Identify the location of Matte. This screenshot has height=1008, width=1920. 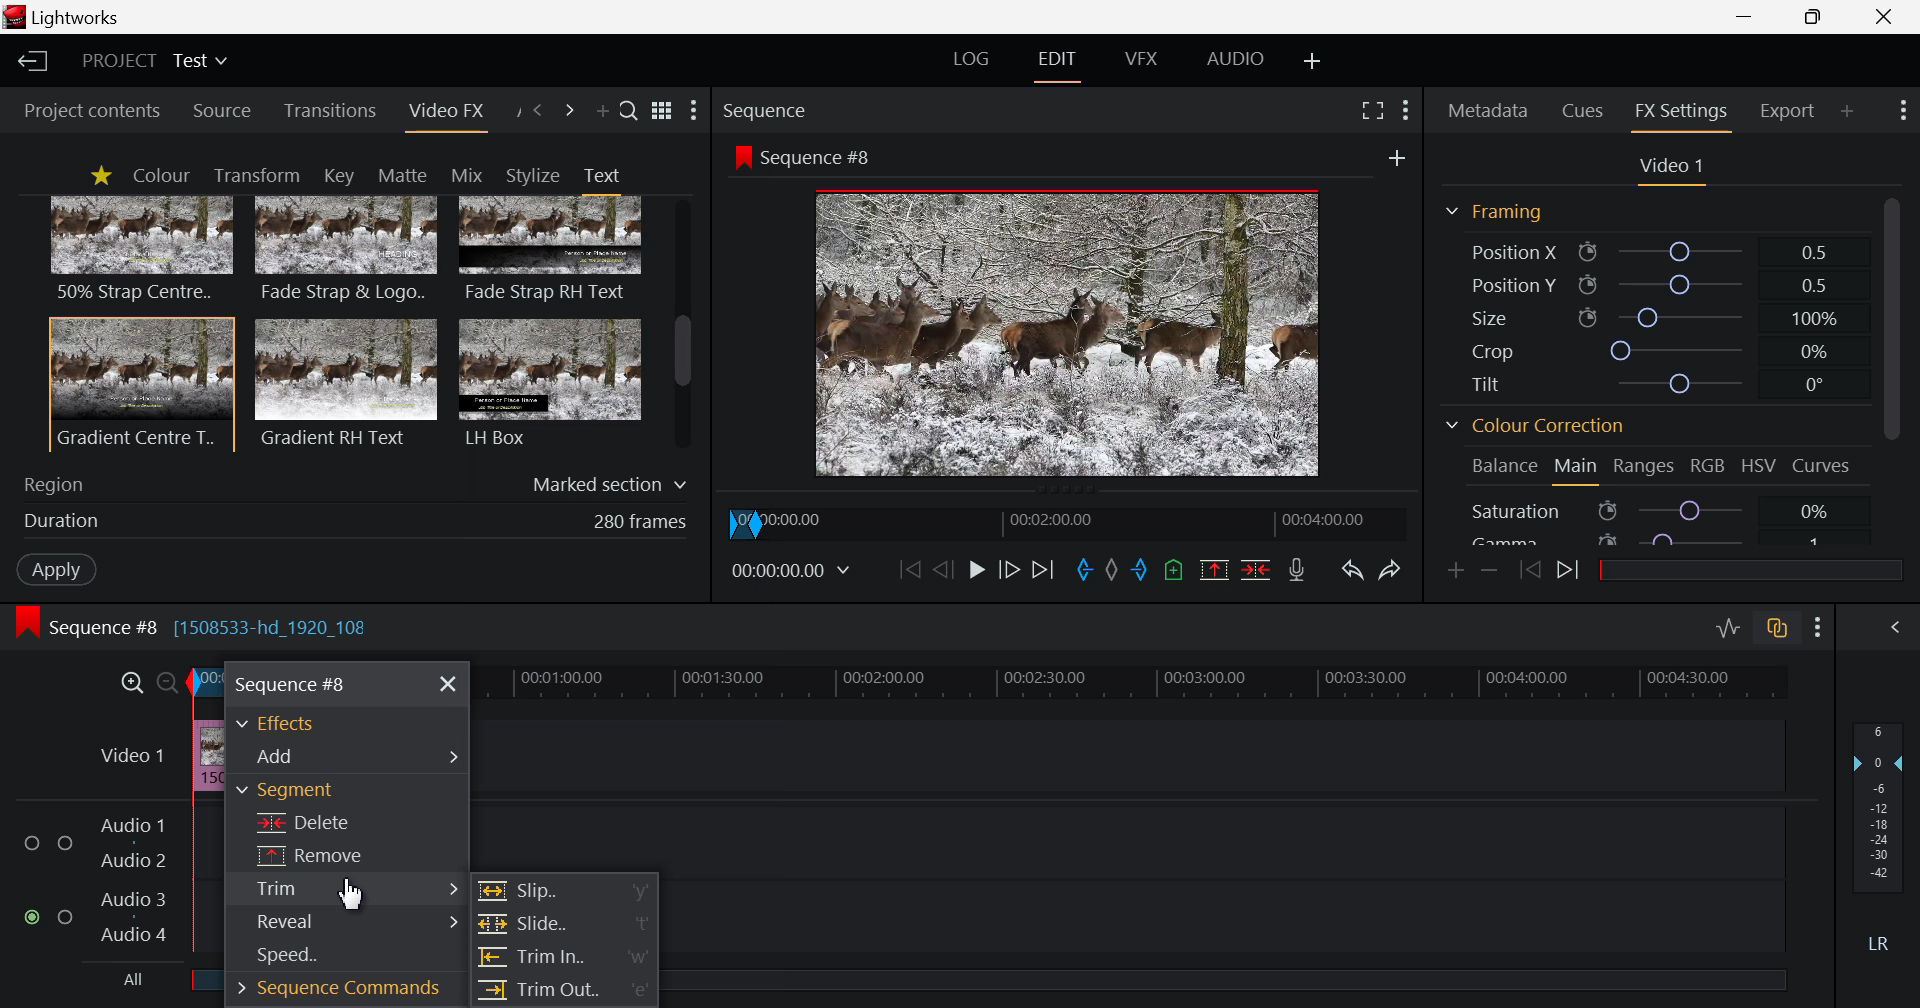
(401, 174).